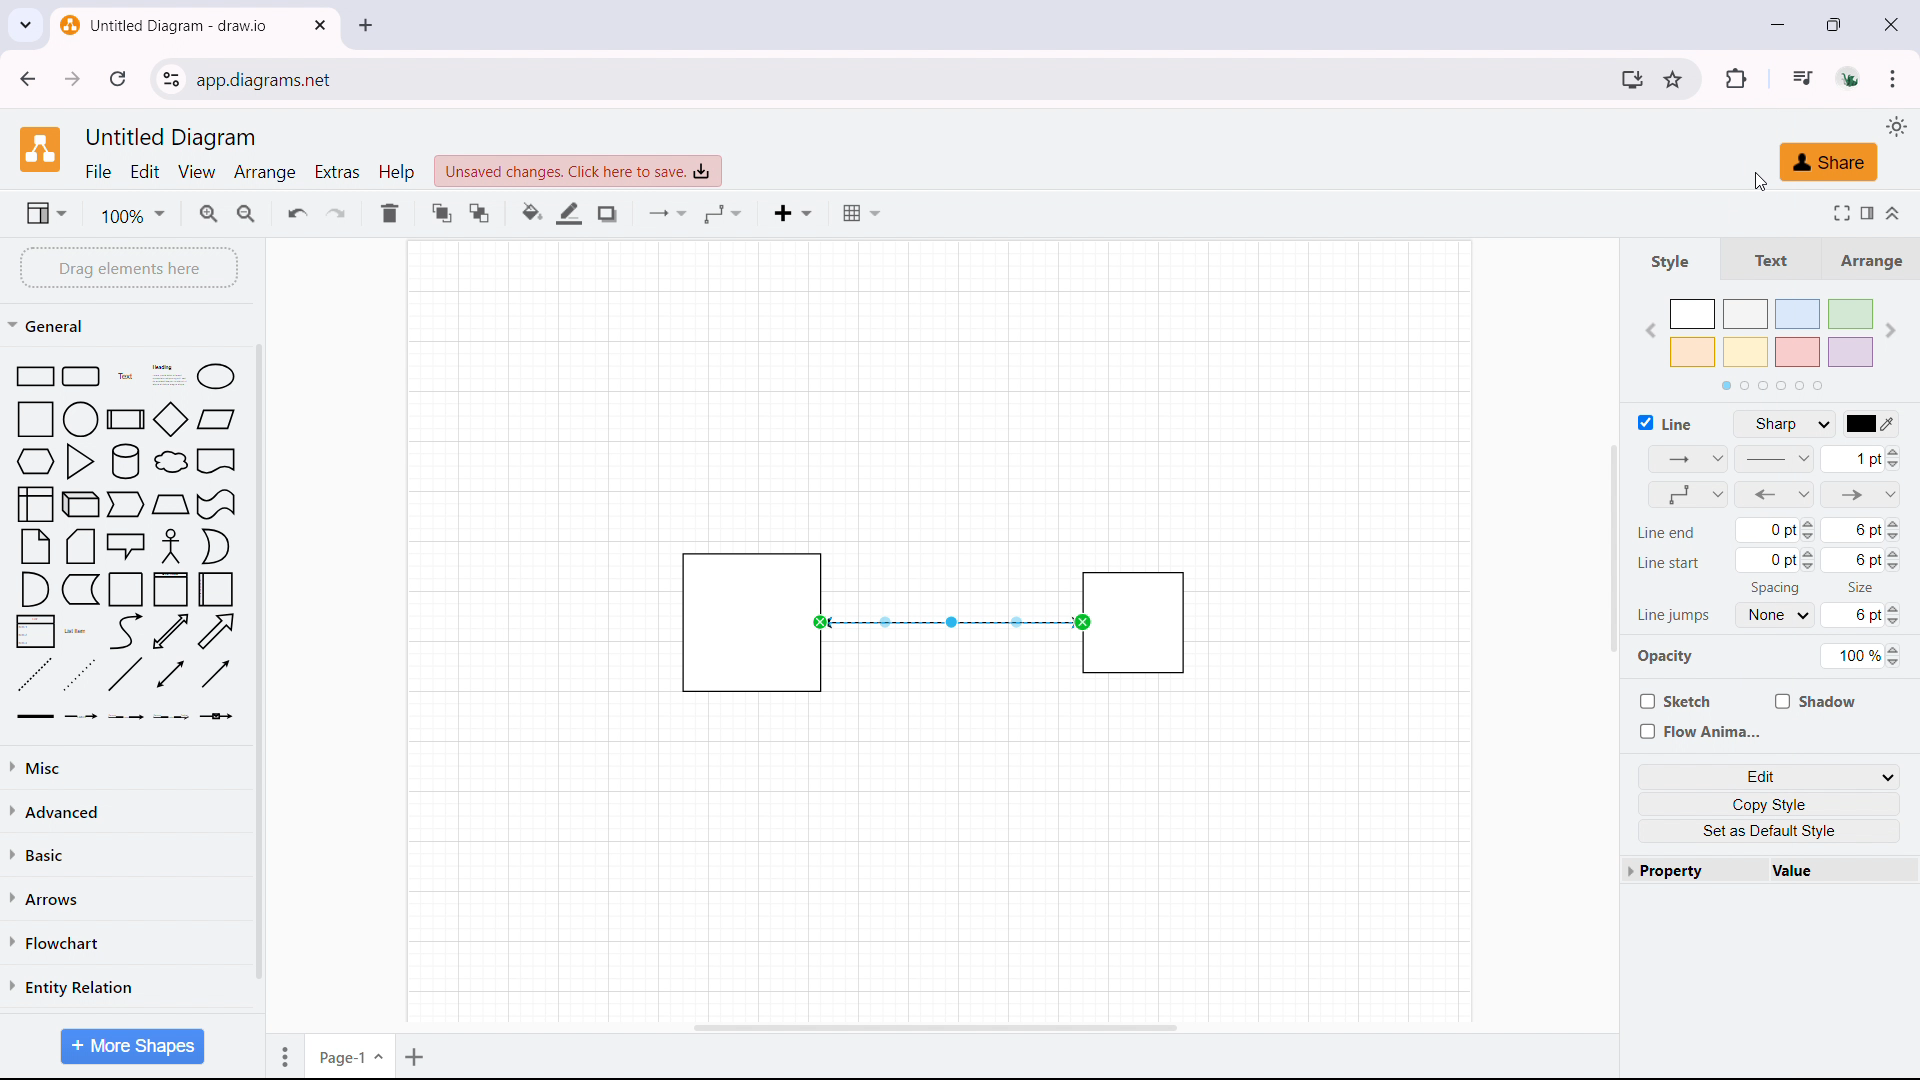 The image size is (1920, 1080). I want to click on entity relation, so click(125, 987).